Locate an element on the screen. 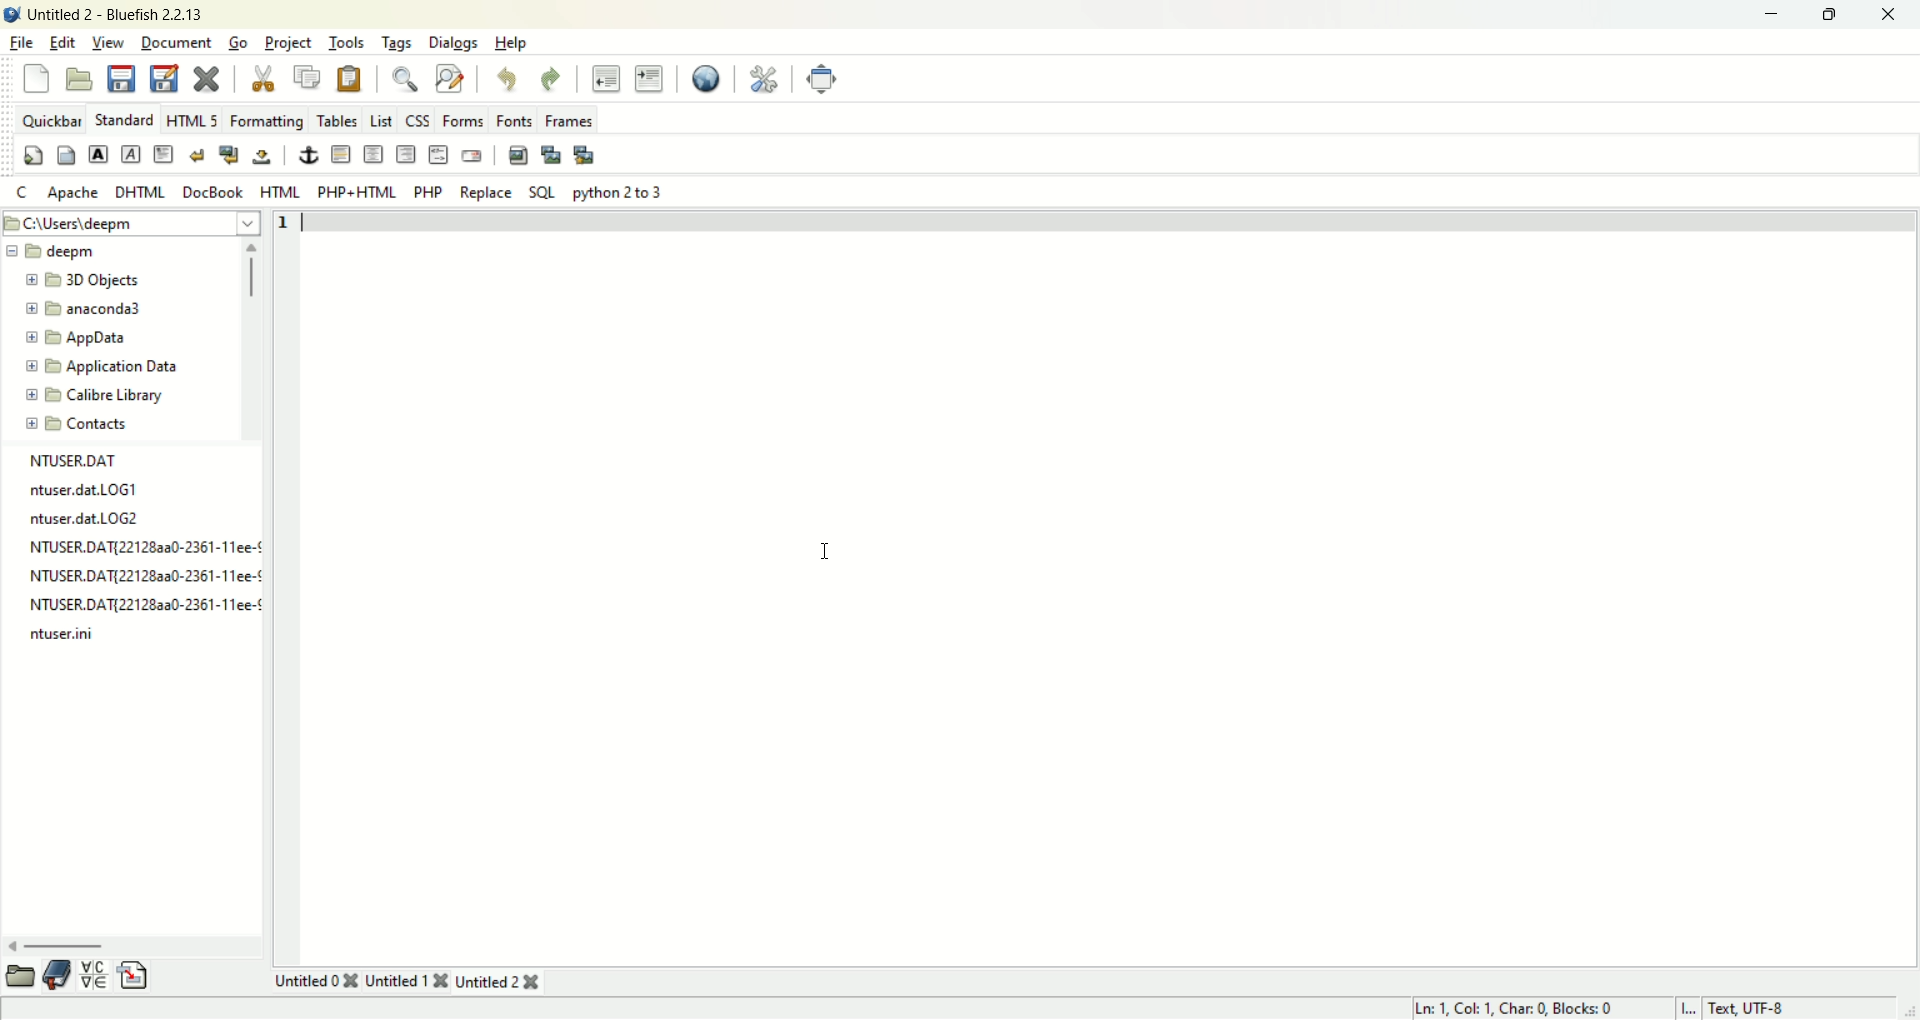 This screenshot has width=1920, height=1020. open is located at coordinates (80, 79).